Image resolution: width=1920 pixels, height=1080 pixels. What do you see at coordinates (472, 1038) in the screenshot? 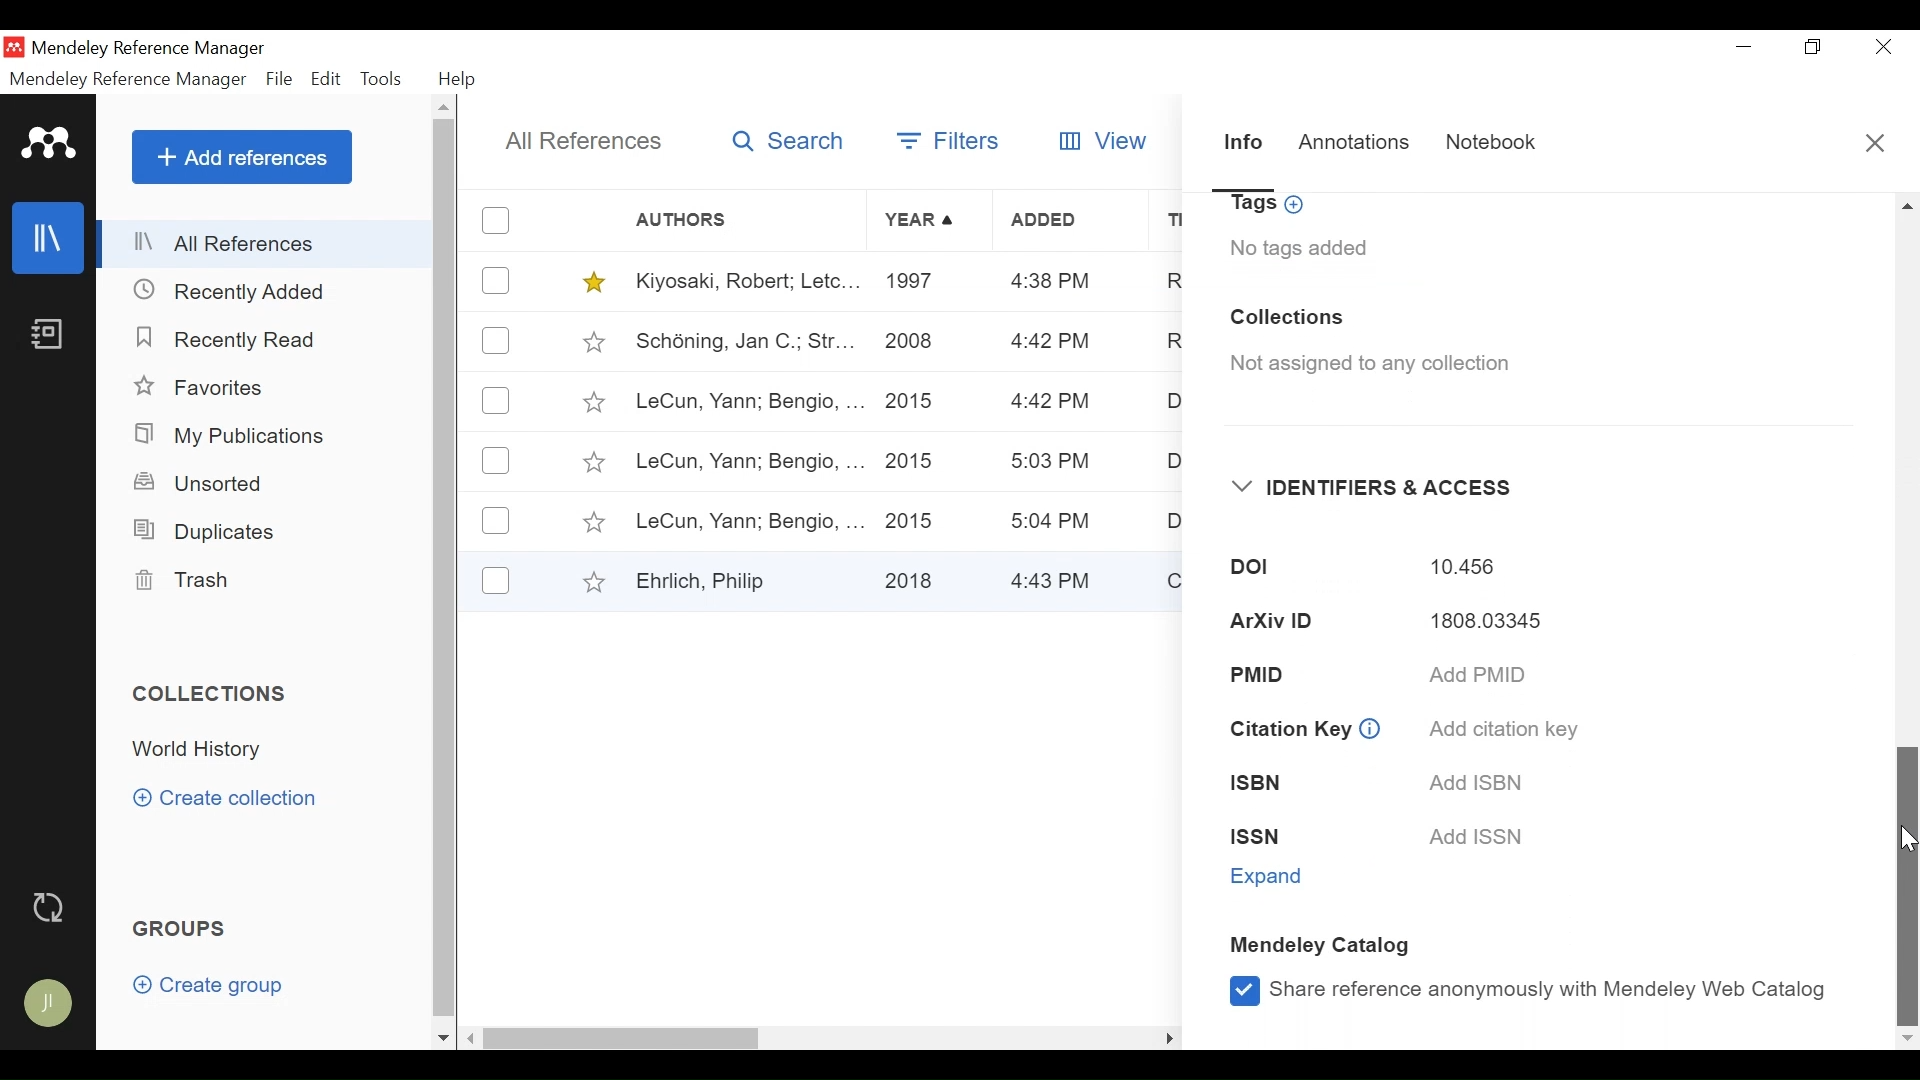
I see `scroll left` at bounding box center [472, 1038].